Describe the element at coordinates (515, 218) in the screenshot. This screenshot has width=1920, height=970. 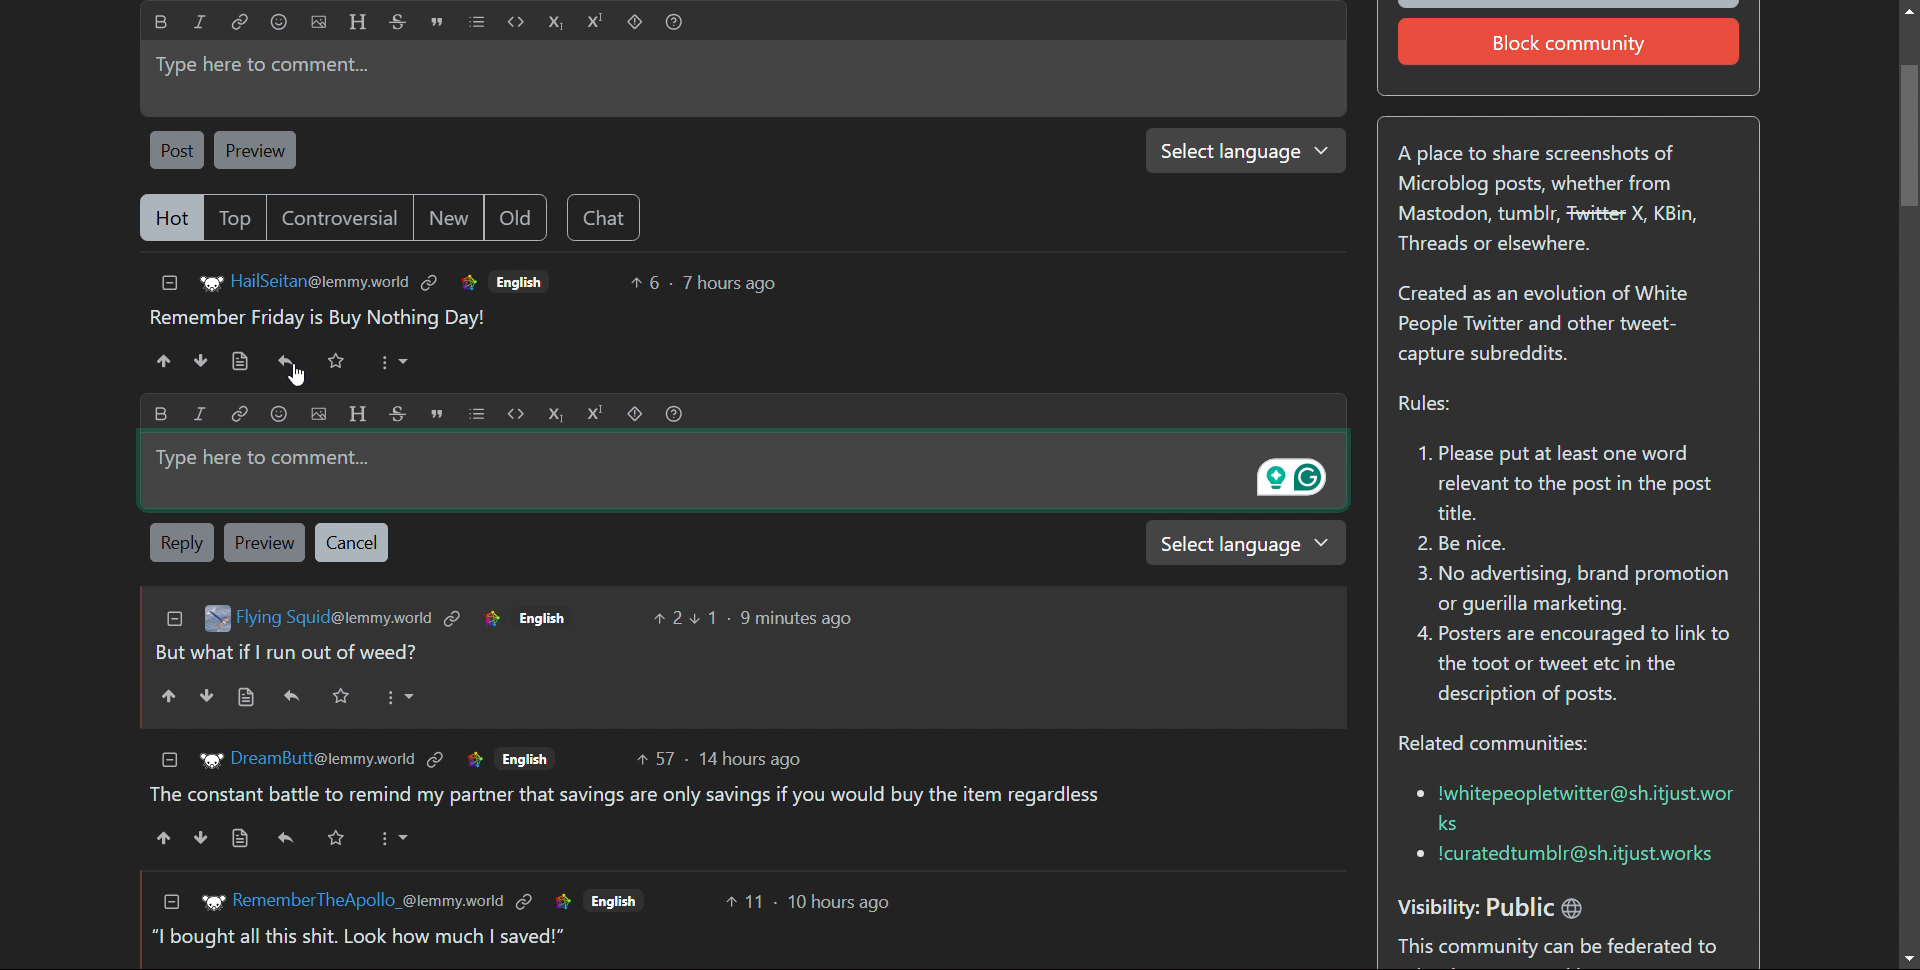
I see `old` at that location.